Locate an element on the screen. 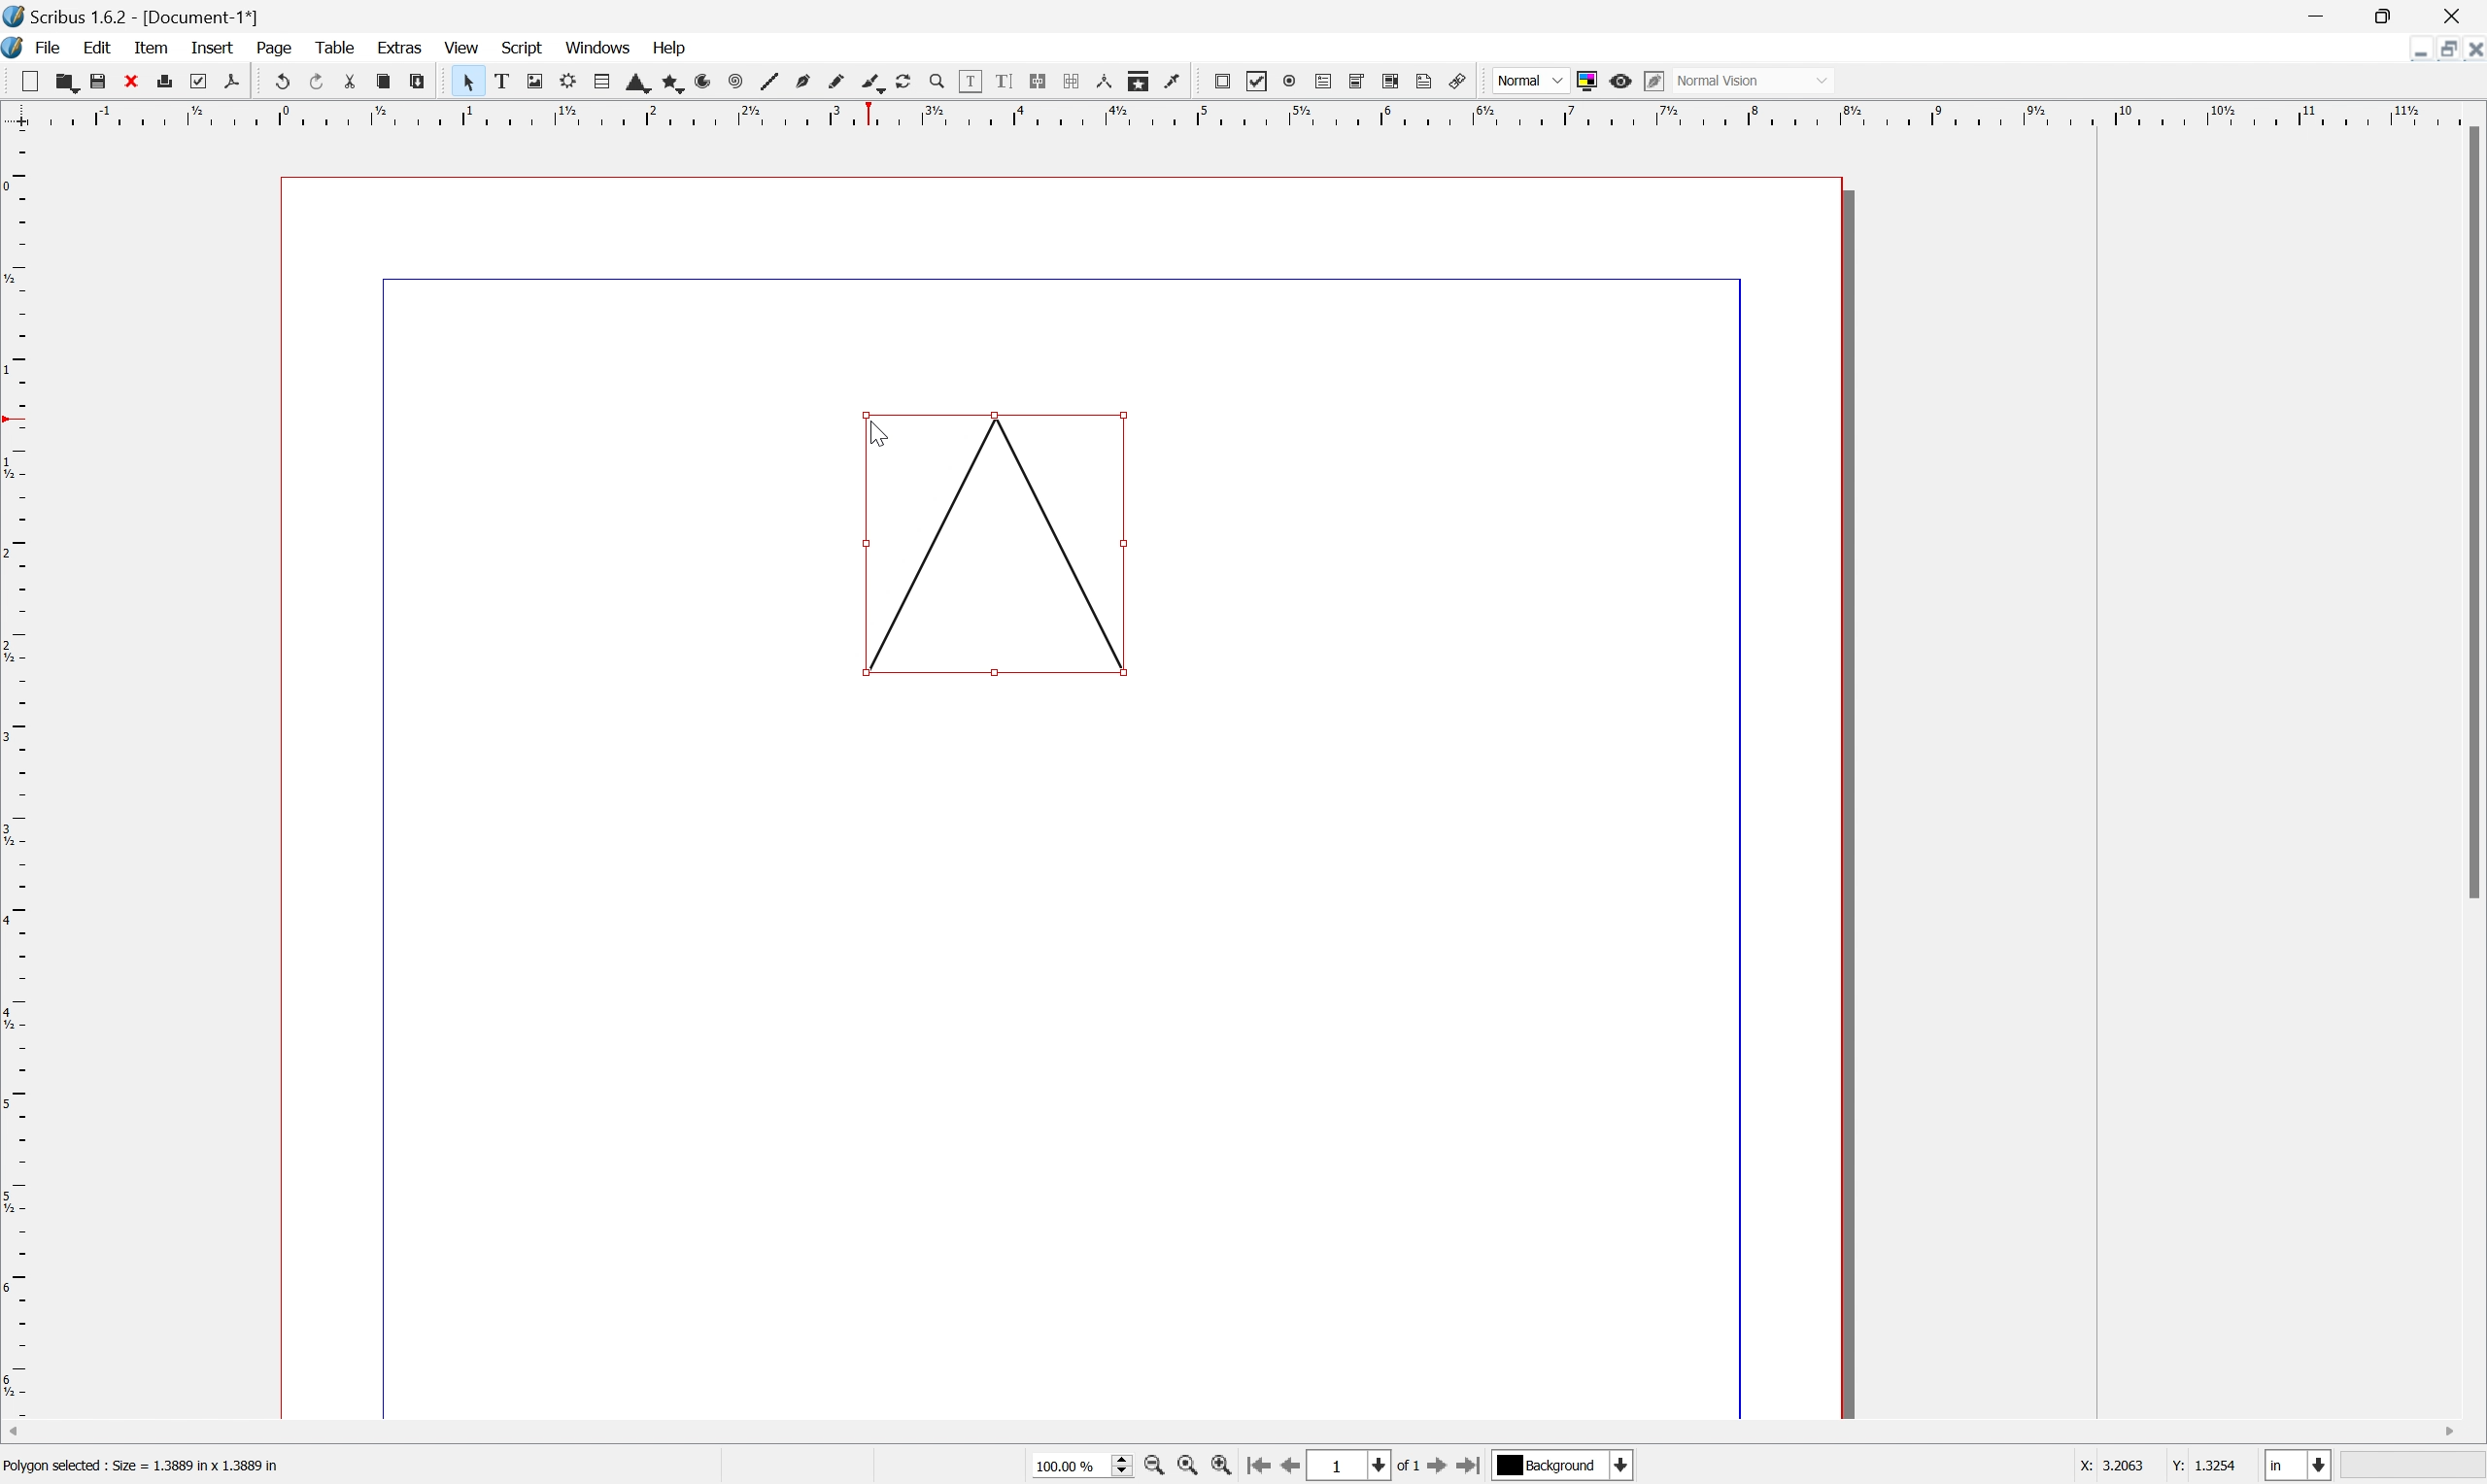 This screenshot has height=1484, width=2487. Scroll Left is located at coordinates (17, 1431).